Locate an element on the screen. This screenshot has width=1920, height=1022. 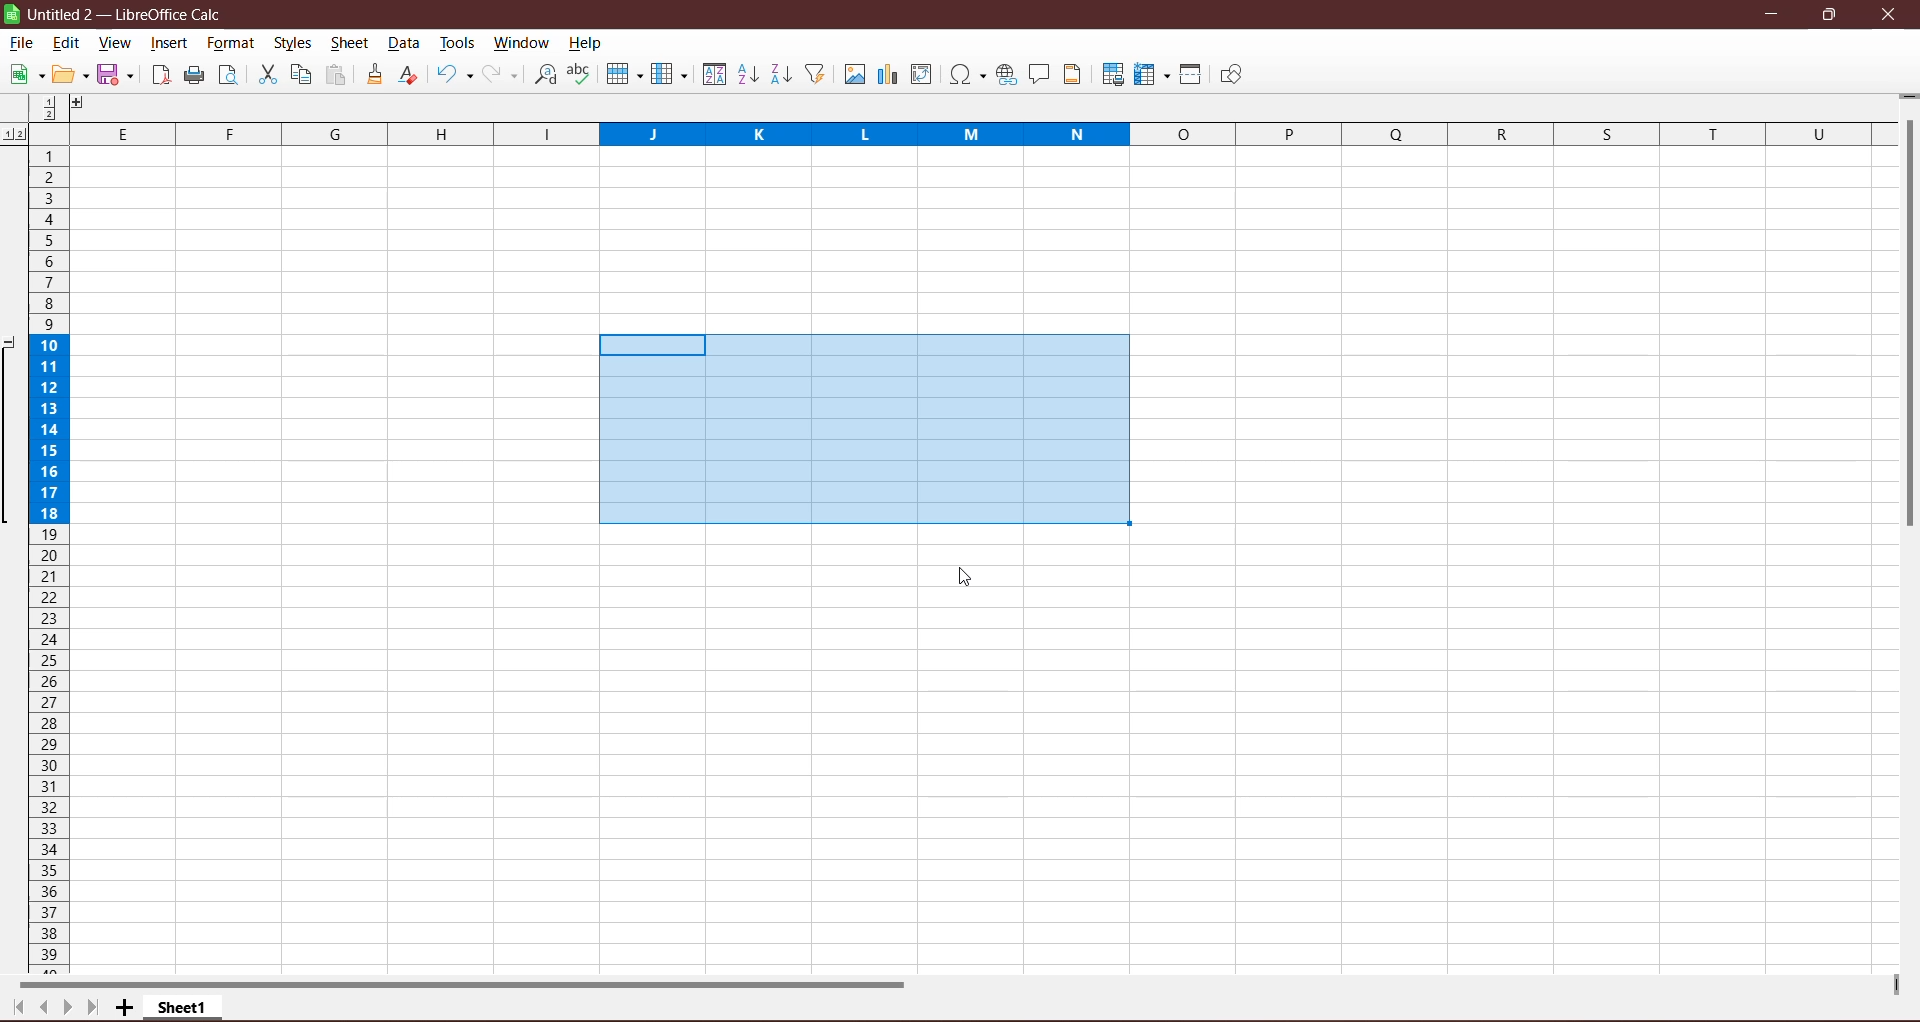
Redo is located at coordinates (502, 74).